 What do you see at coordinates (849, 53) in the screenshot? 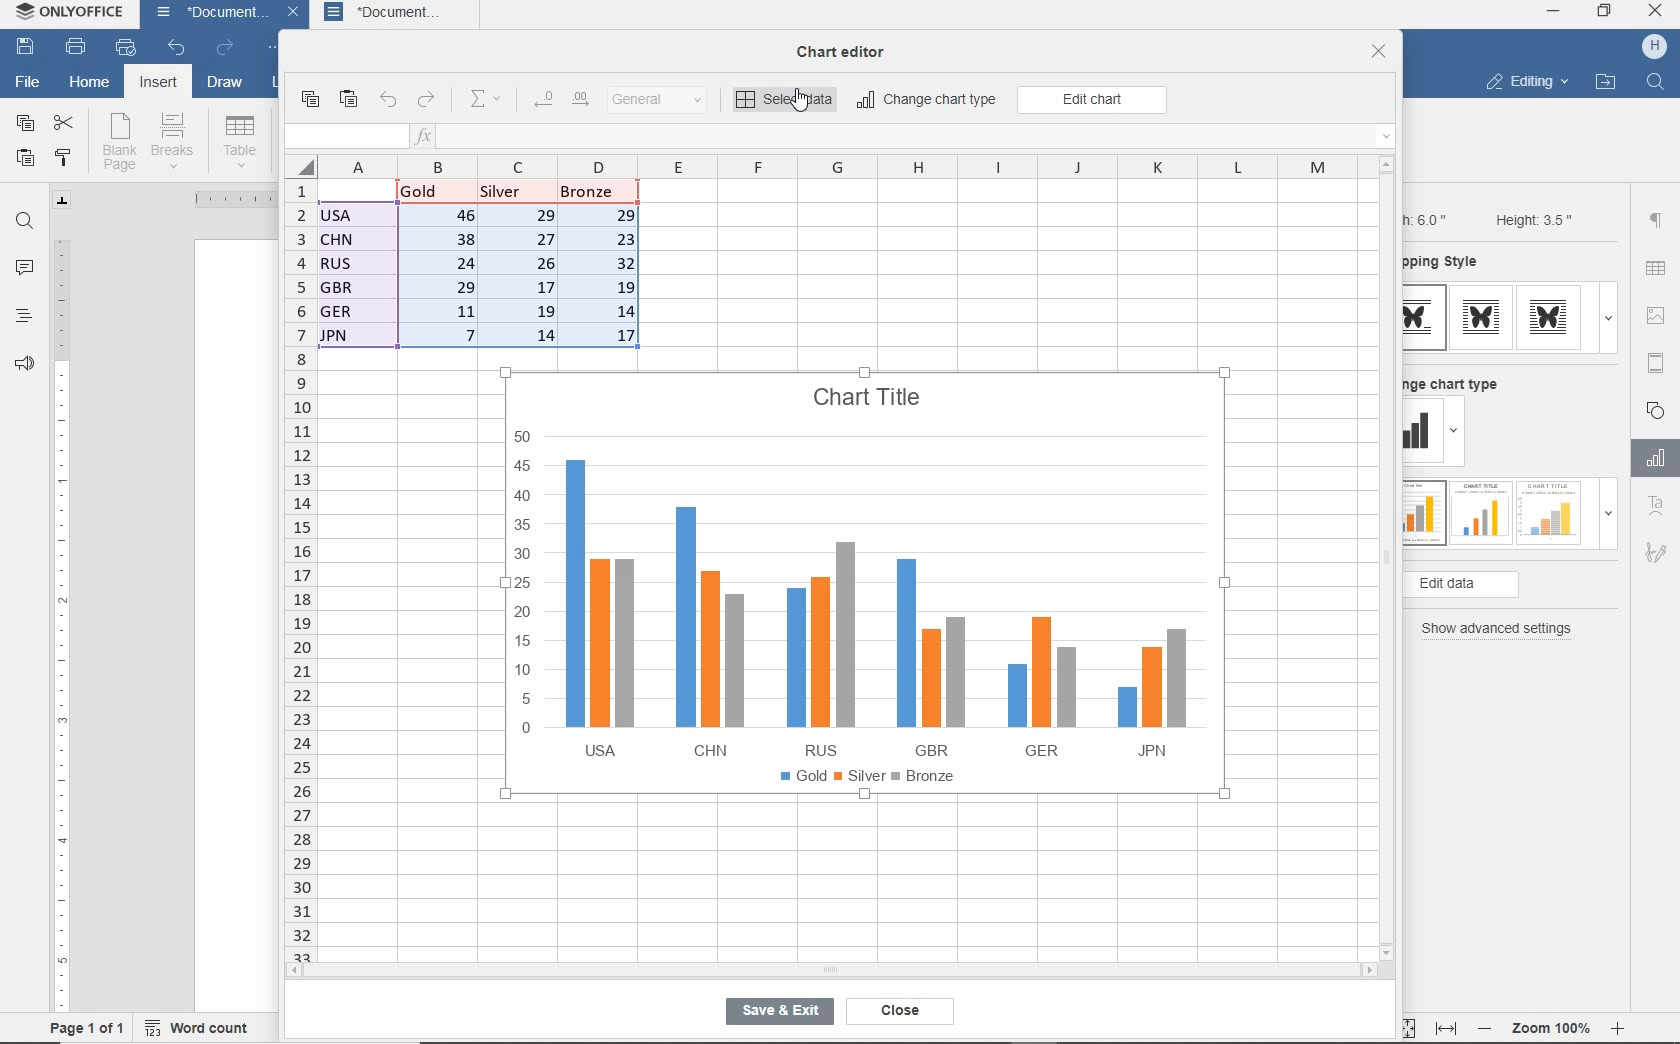
I see `chat editor` at bounding box center [849, 53].